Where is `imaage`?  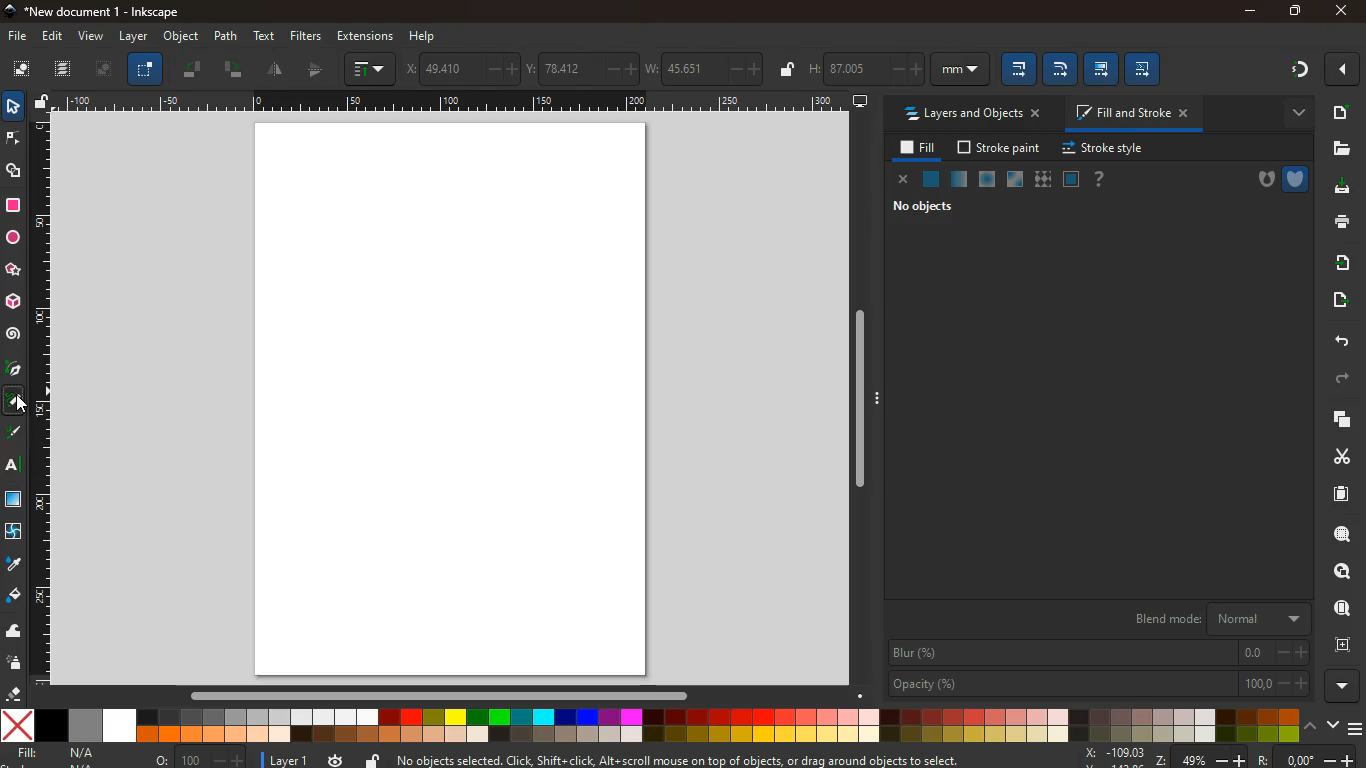 imaage is located at coordinates (15, 501).